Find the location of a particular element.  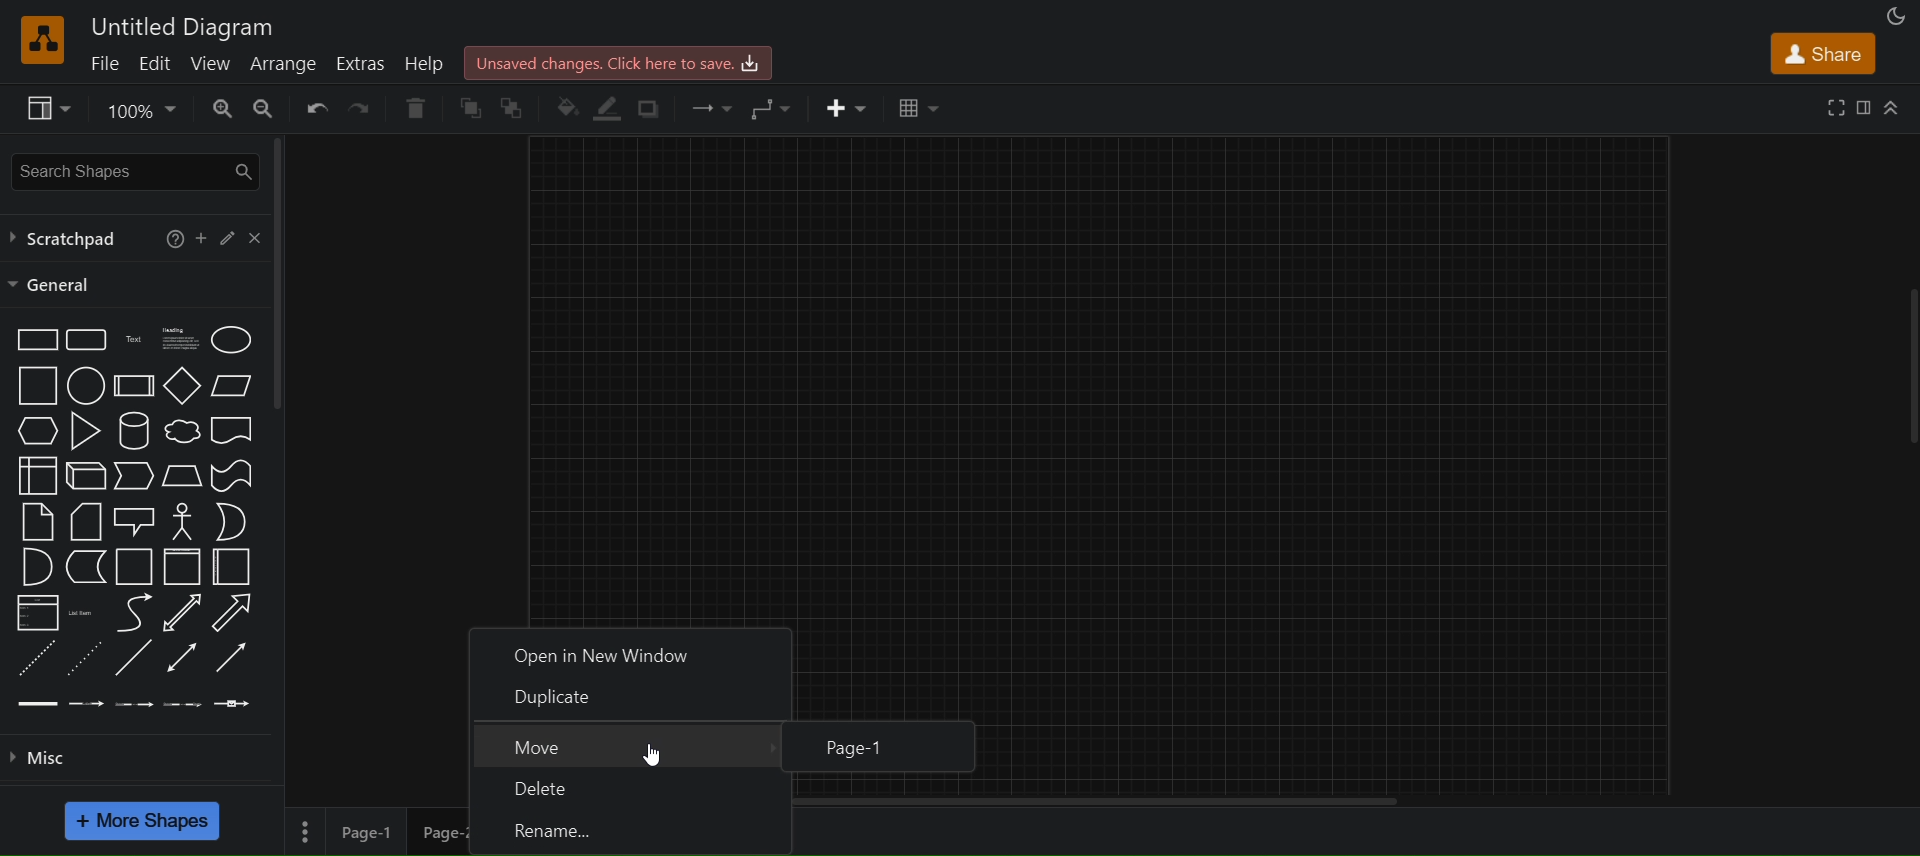

or is located at coordinates (232, 521).